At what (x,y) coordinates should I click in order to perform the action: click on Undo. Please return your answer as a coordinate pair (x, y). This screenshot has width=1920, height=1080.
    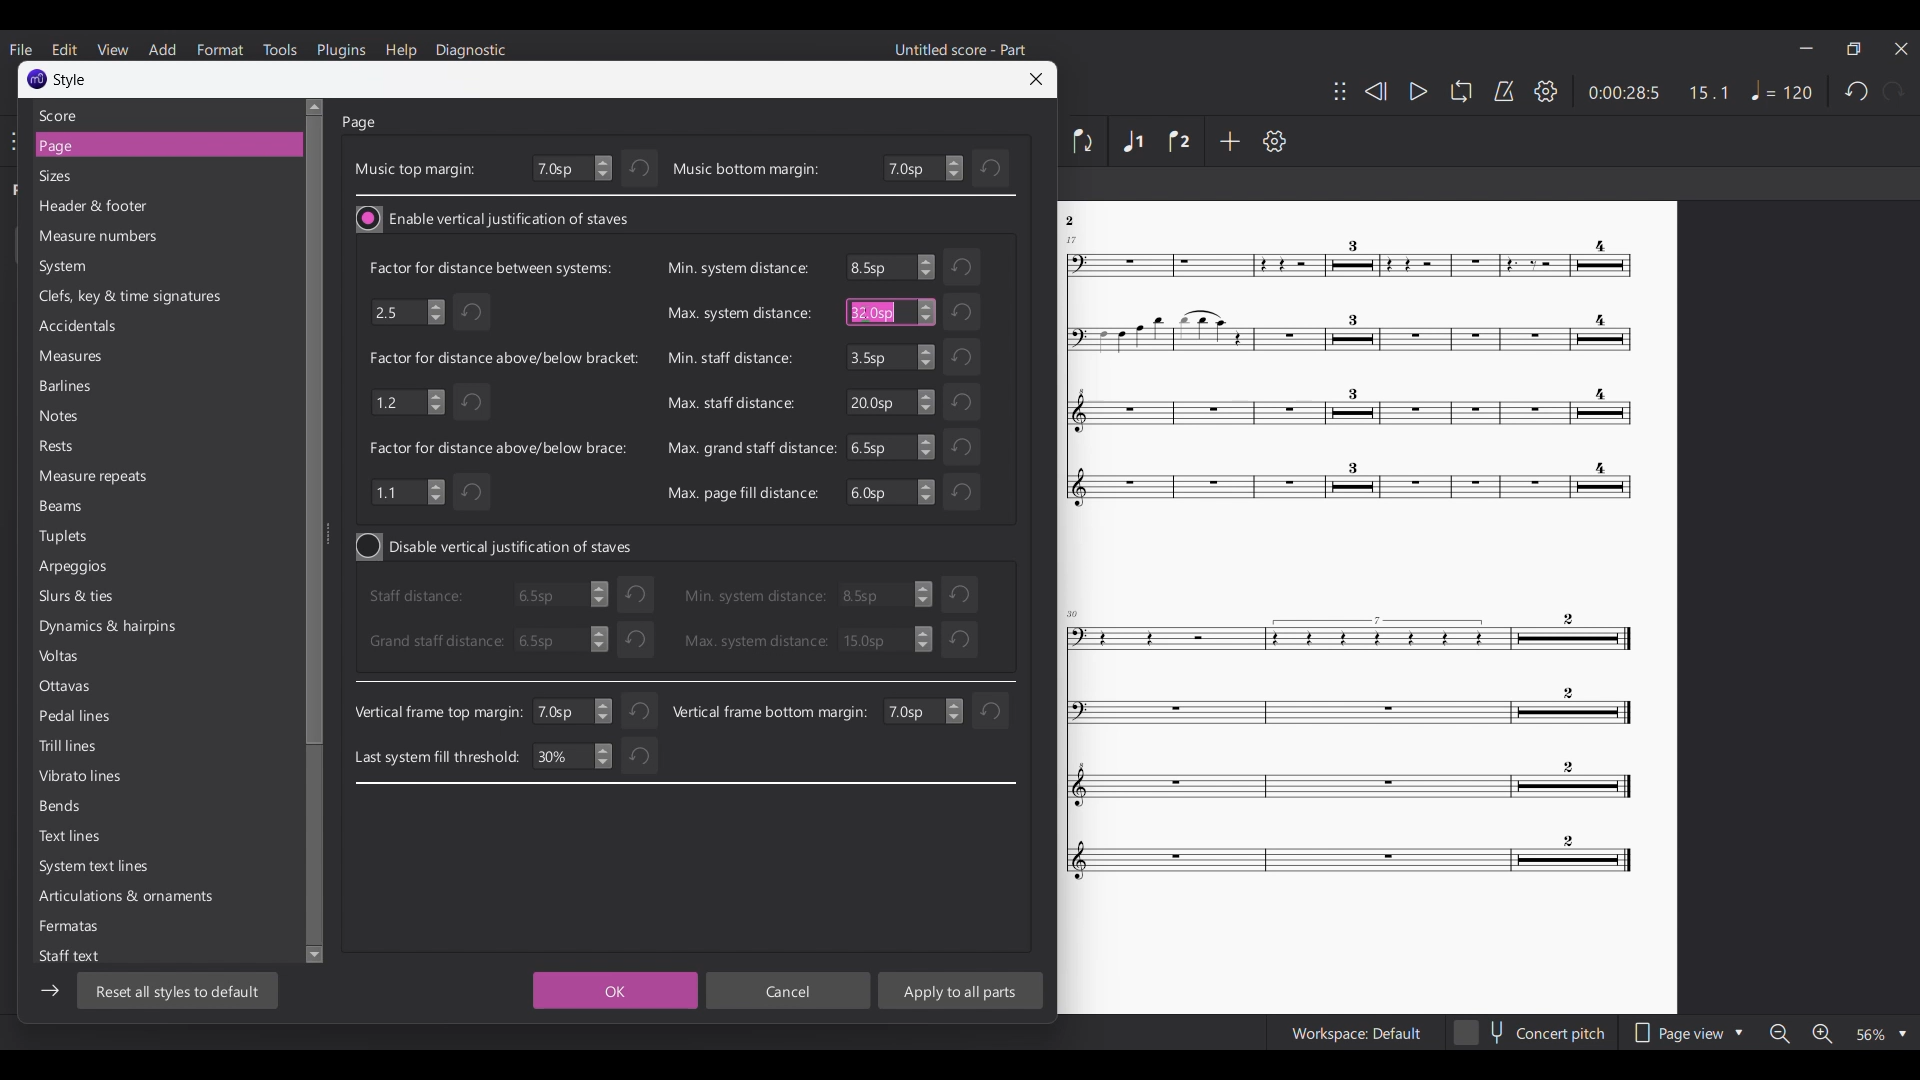
    Looking at the image, I should click on (641, 707).